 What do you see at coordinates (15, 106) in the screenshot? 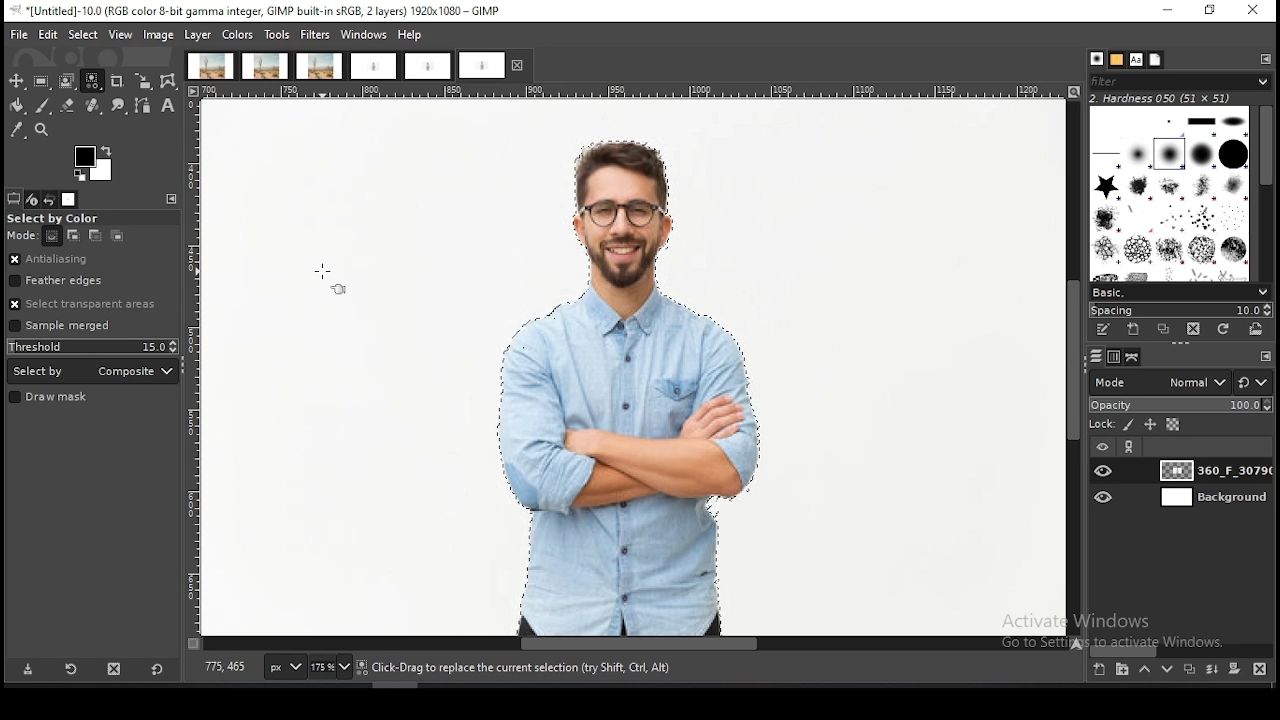
I see `paint bucket tool` at bounding box center [15, 106].